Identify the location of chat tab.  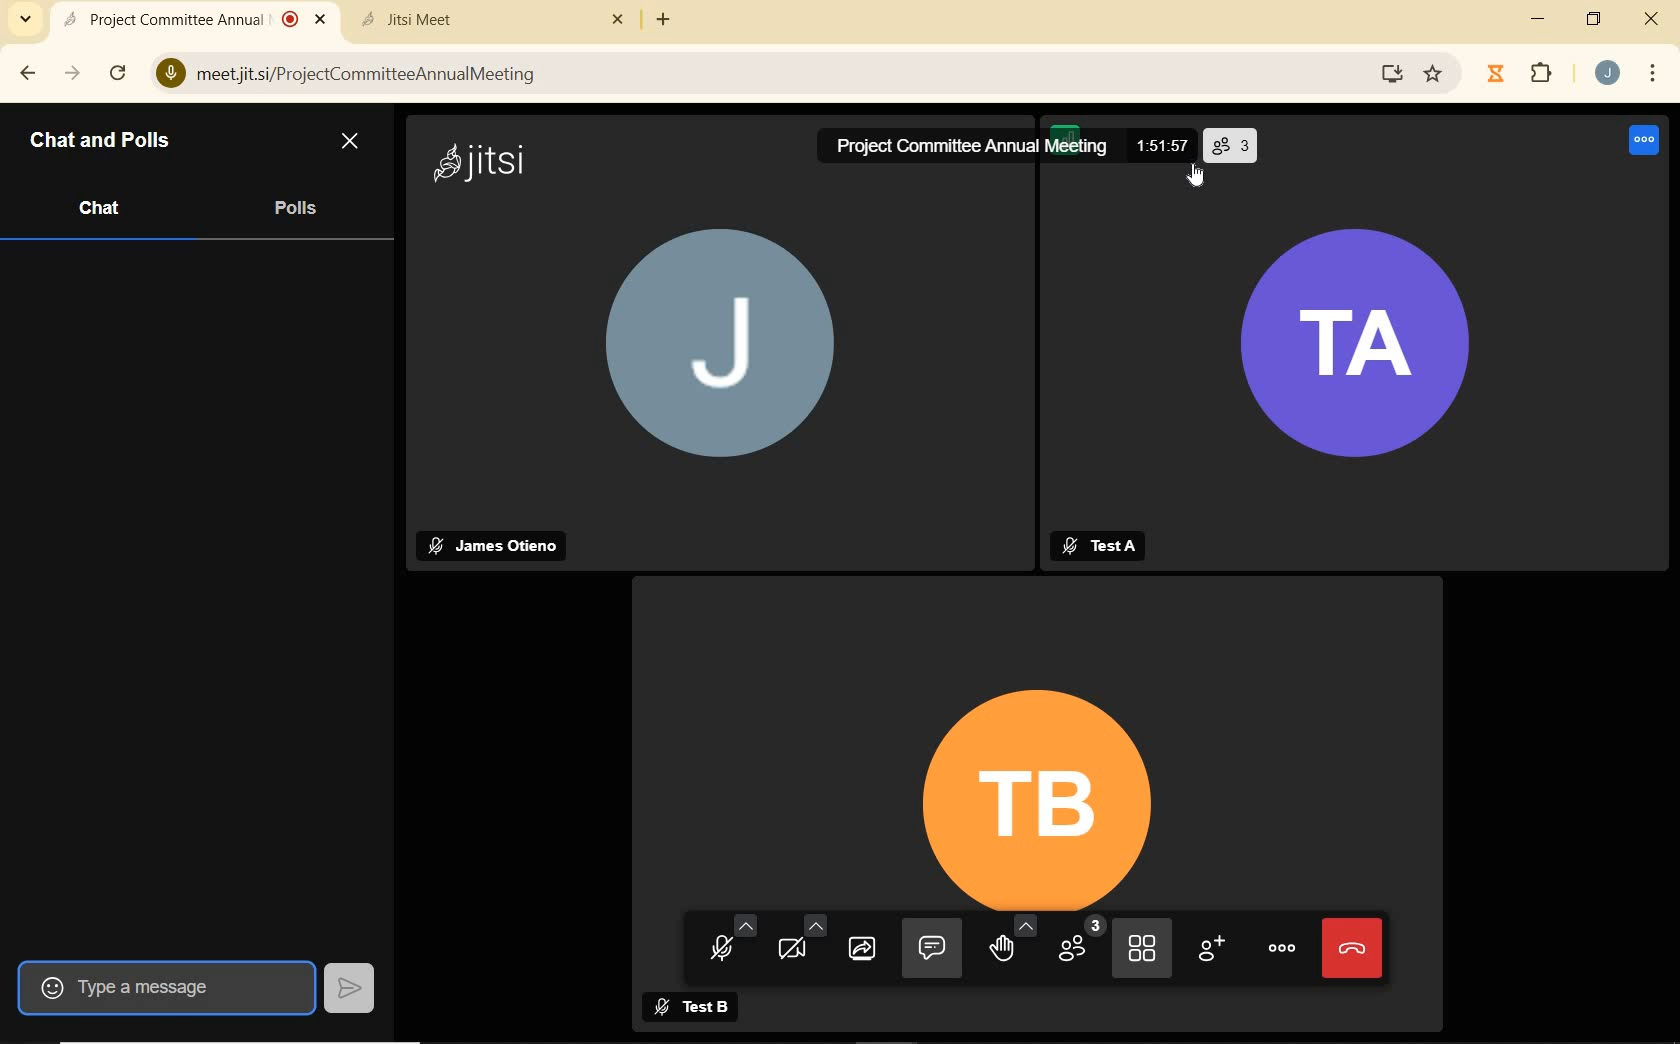
(101, 205).